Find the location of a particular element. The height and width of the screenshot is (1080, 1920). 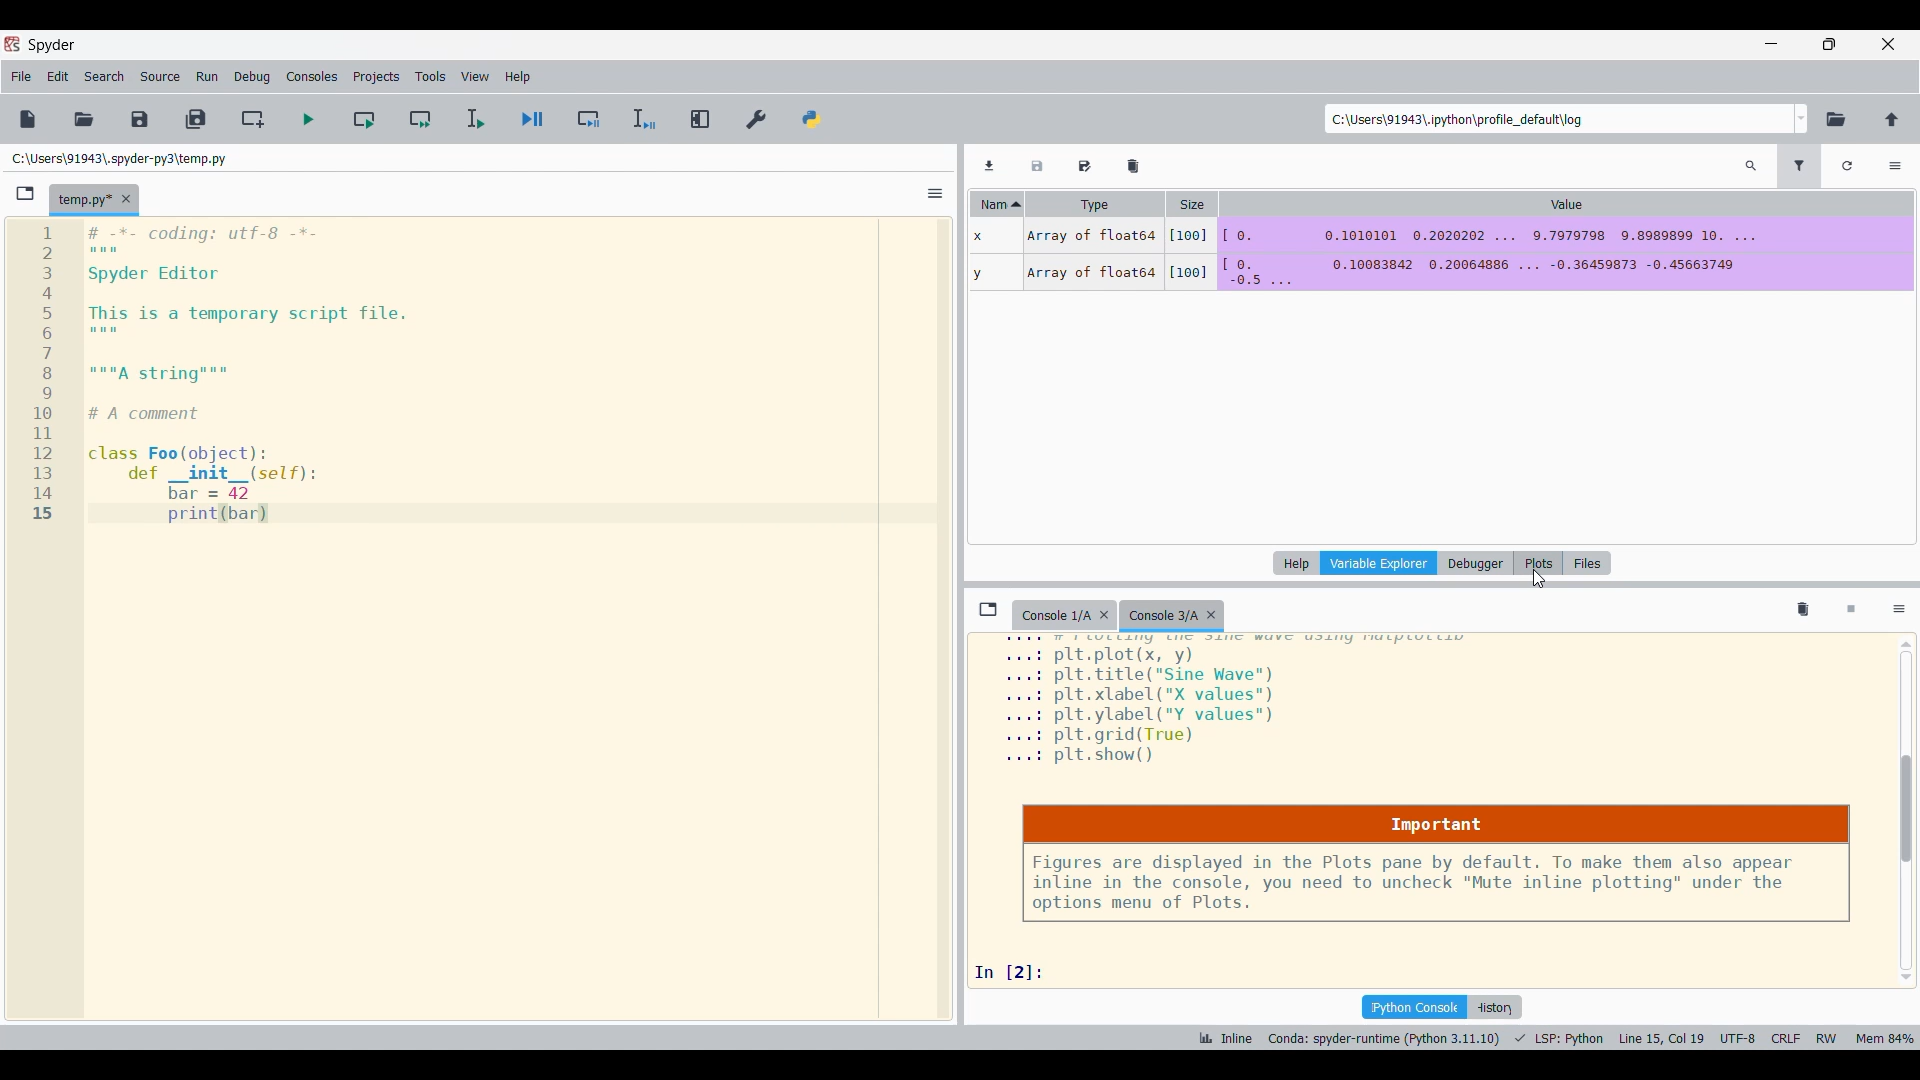

Notice is located at coordinates (1436, 864).